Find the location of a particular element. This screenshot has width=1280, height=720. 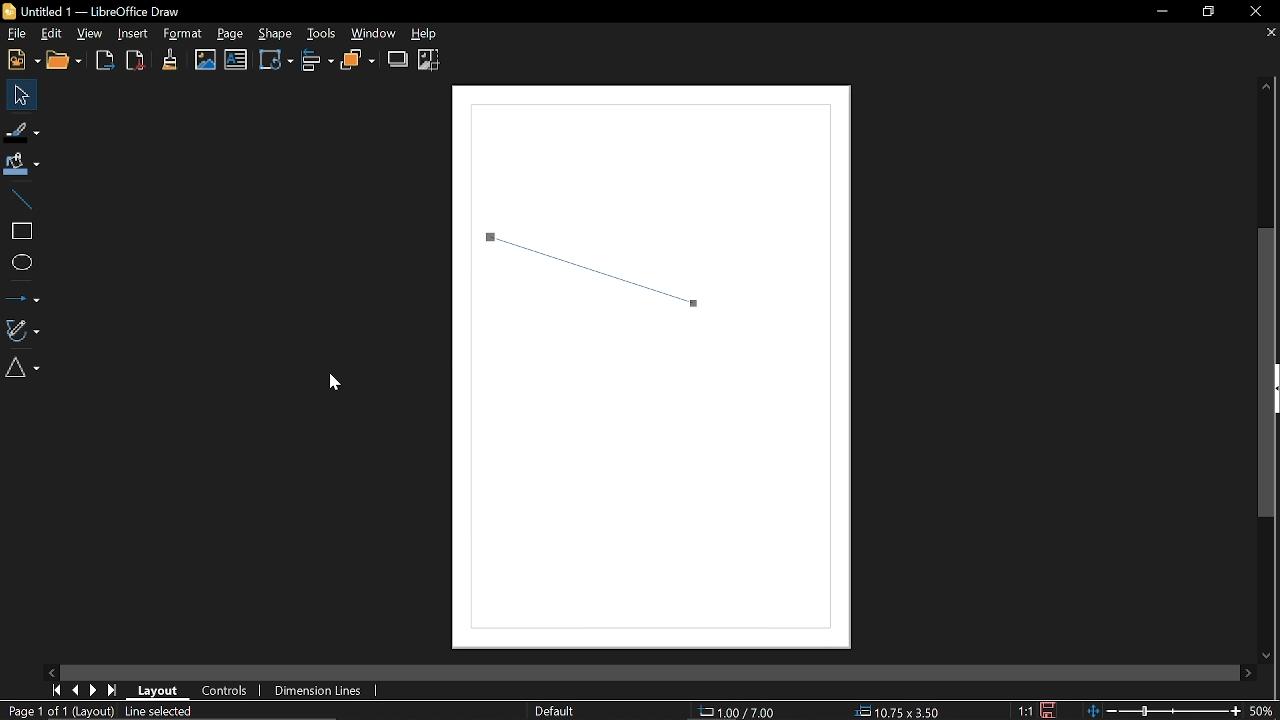

Canvas is located at coordinates (661, 372).